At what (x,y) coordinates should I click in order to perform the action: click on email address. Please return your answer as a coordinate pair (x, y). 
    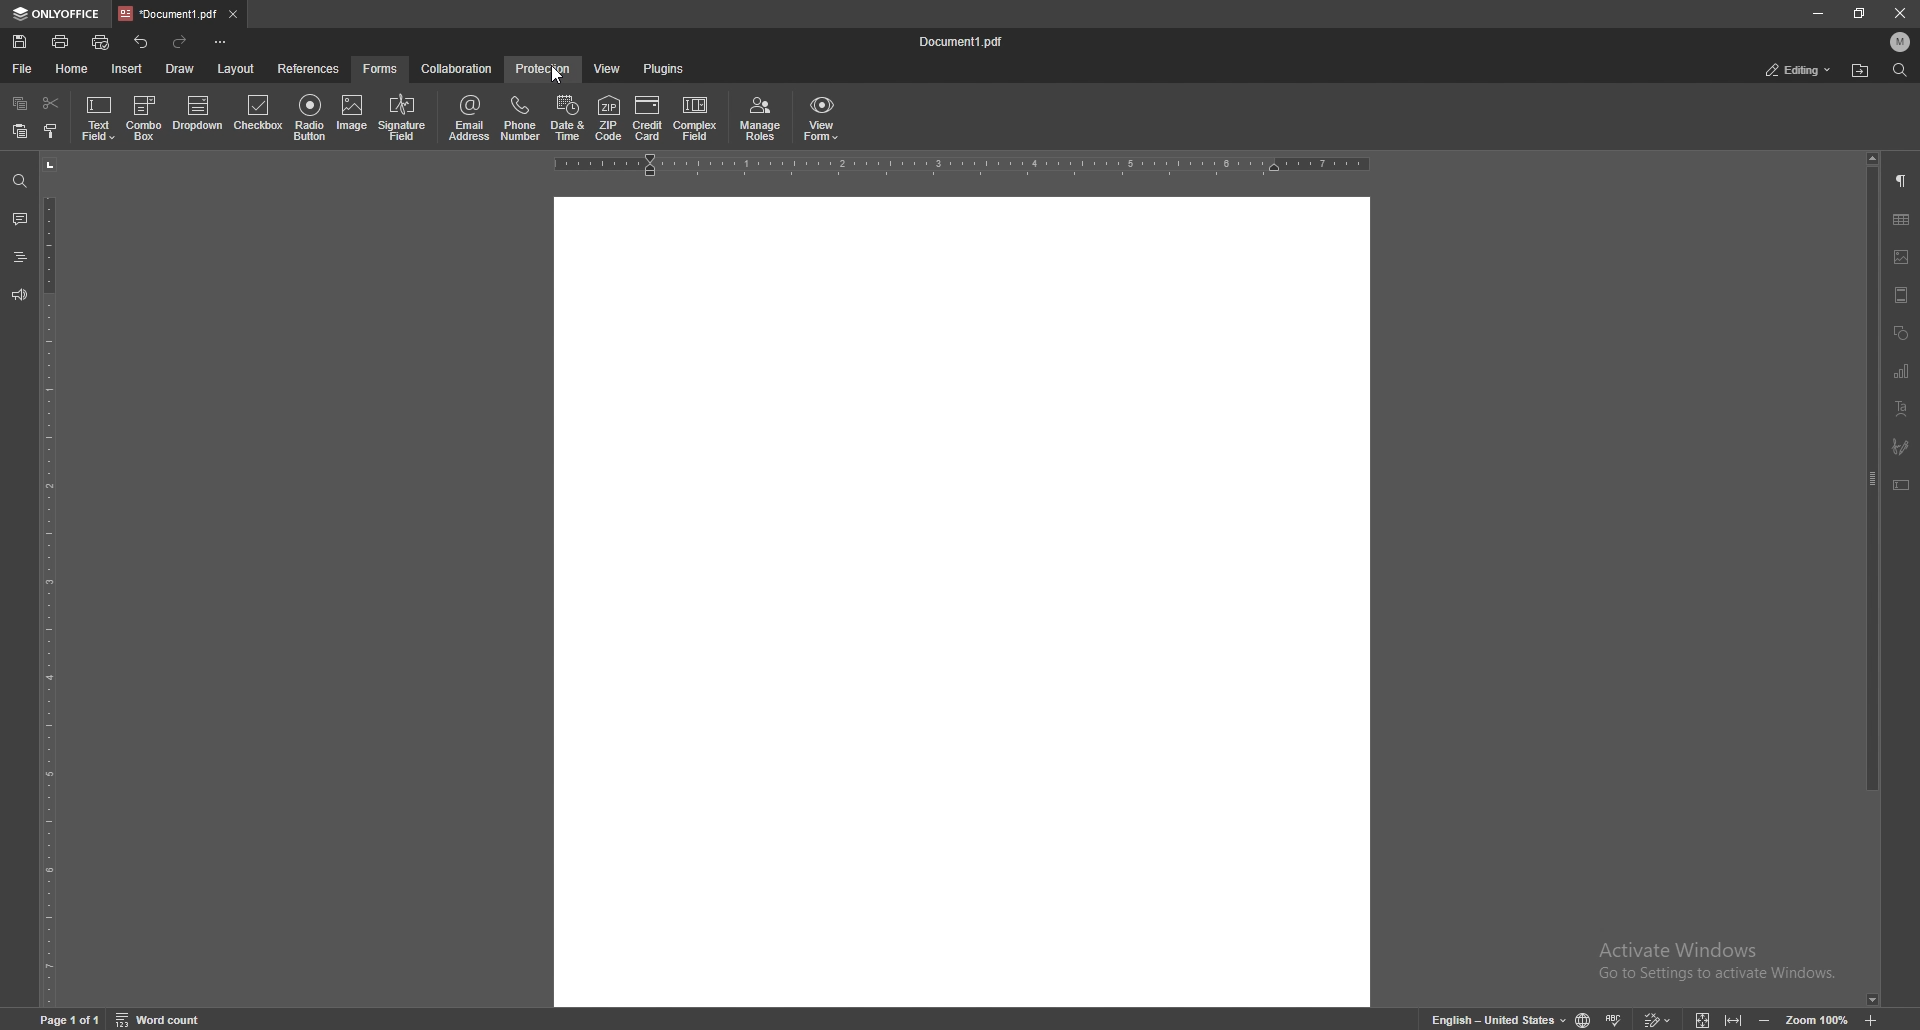
    Looking at the image, I should click on (470, 118).